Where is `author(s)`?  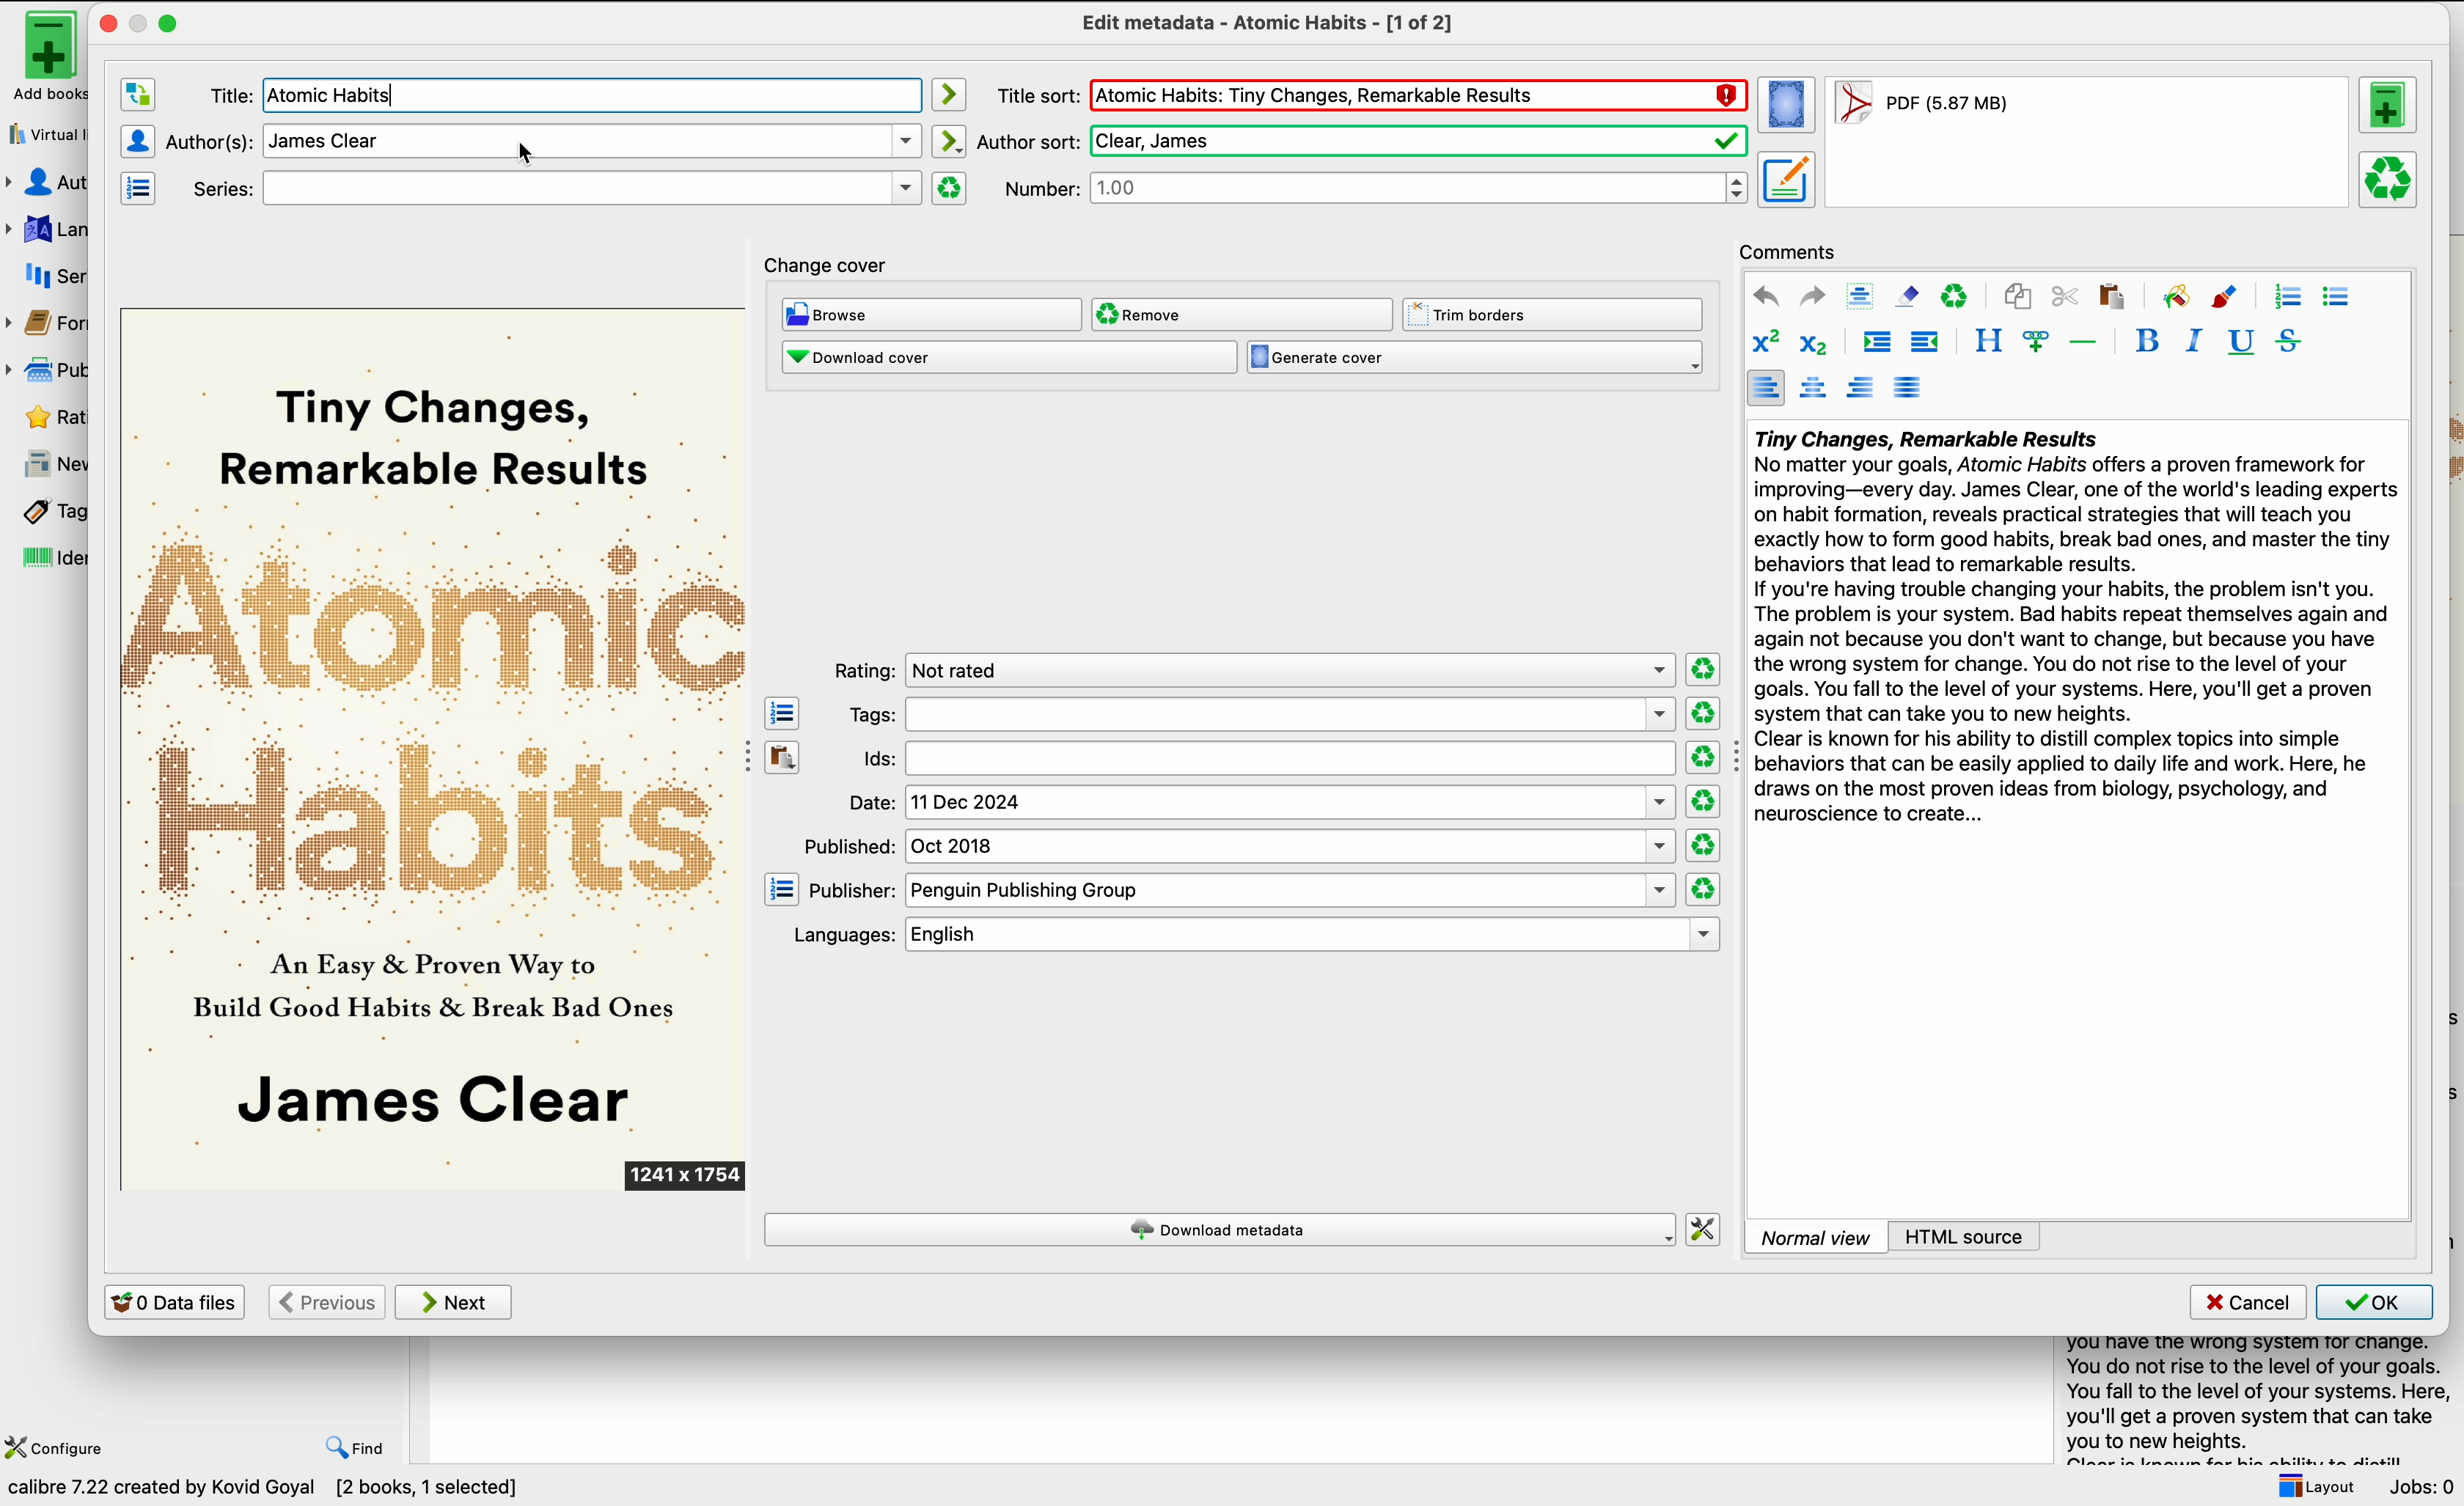 author(s) is located at coordinates (545, 142).